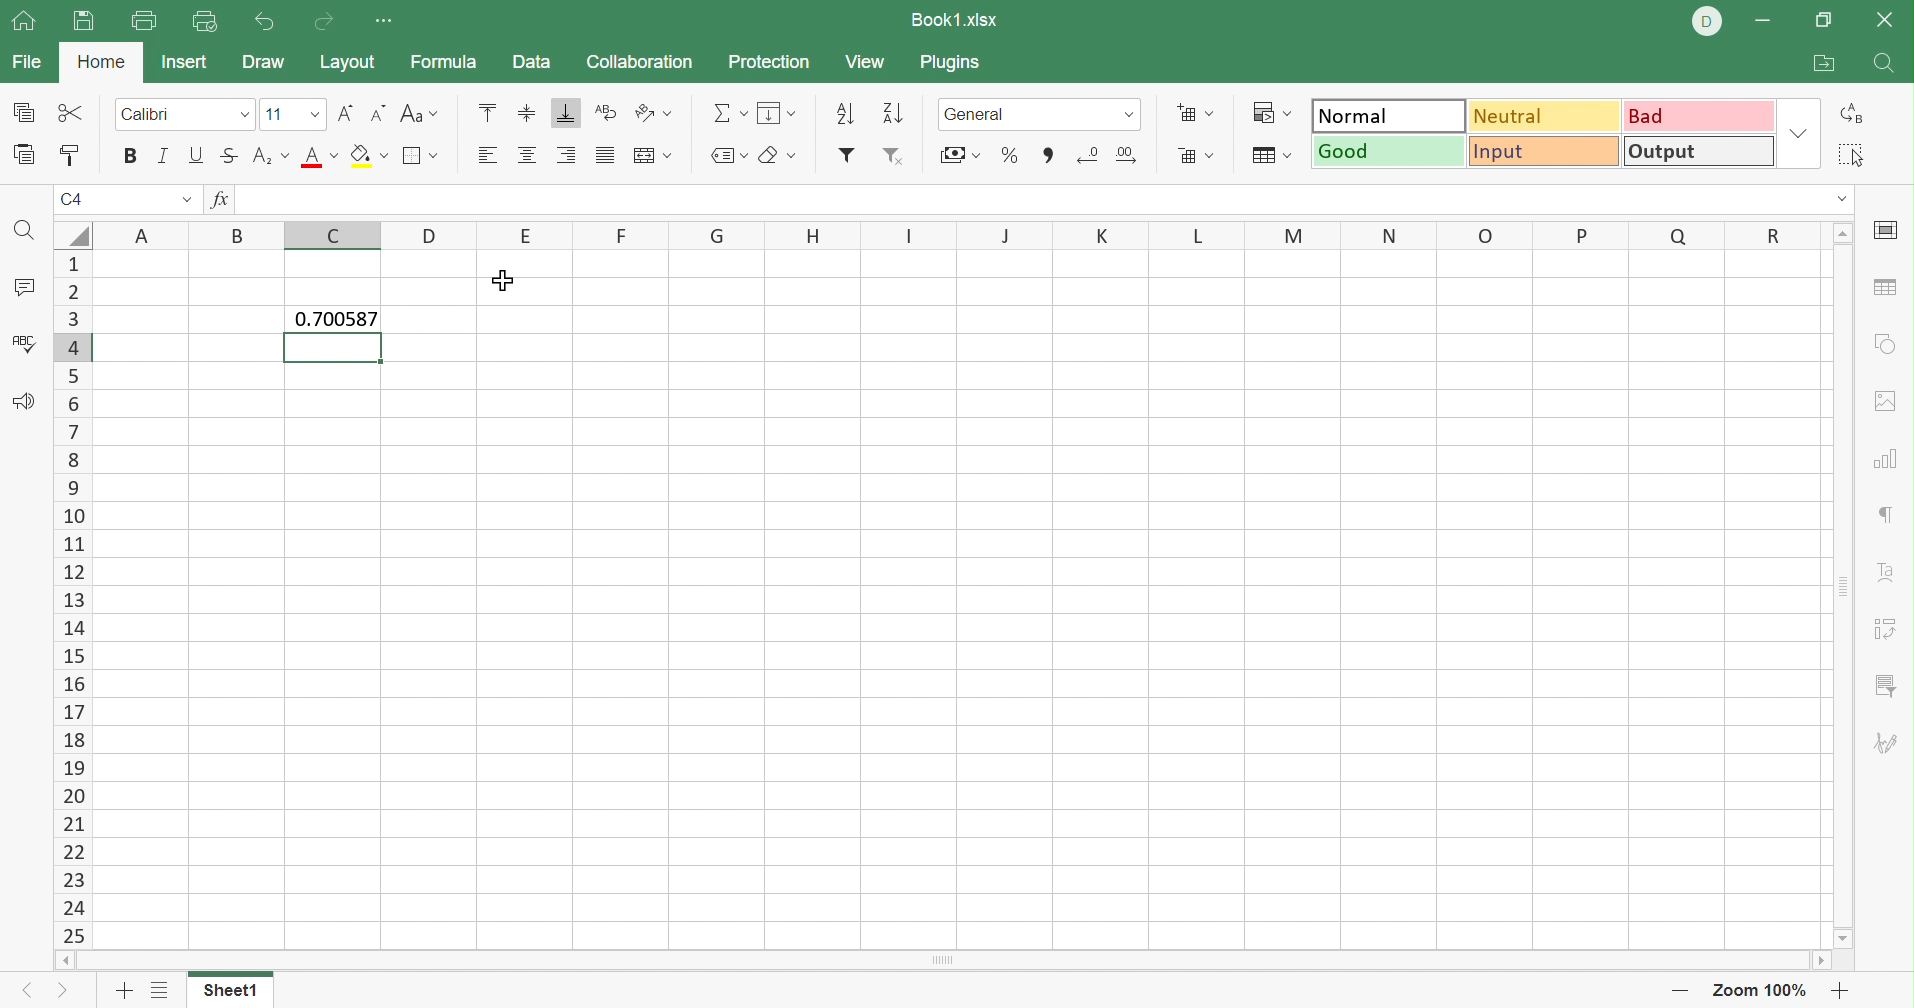 This screenshot has width=1914, height=1008. What do you see at coordinates (342, 113) in the screenshot?
I see `Increment font size` at bounding box center [342, 113].